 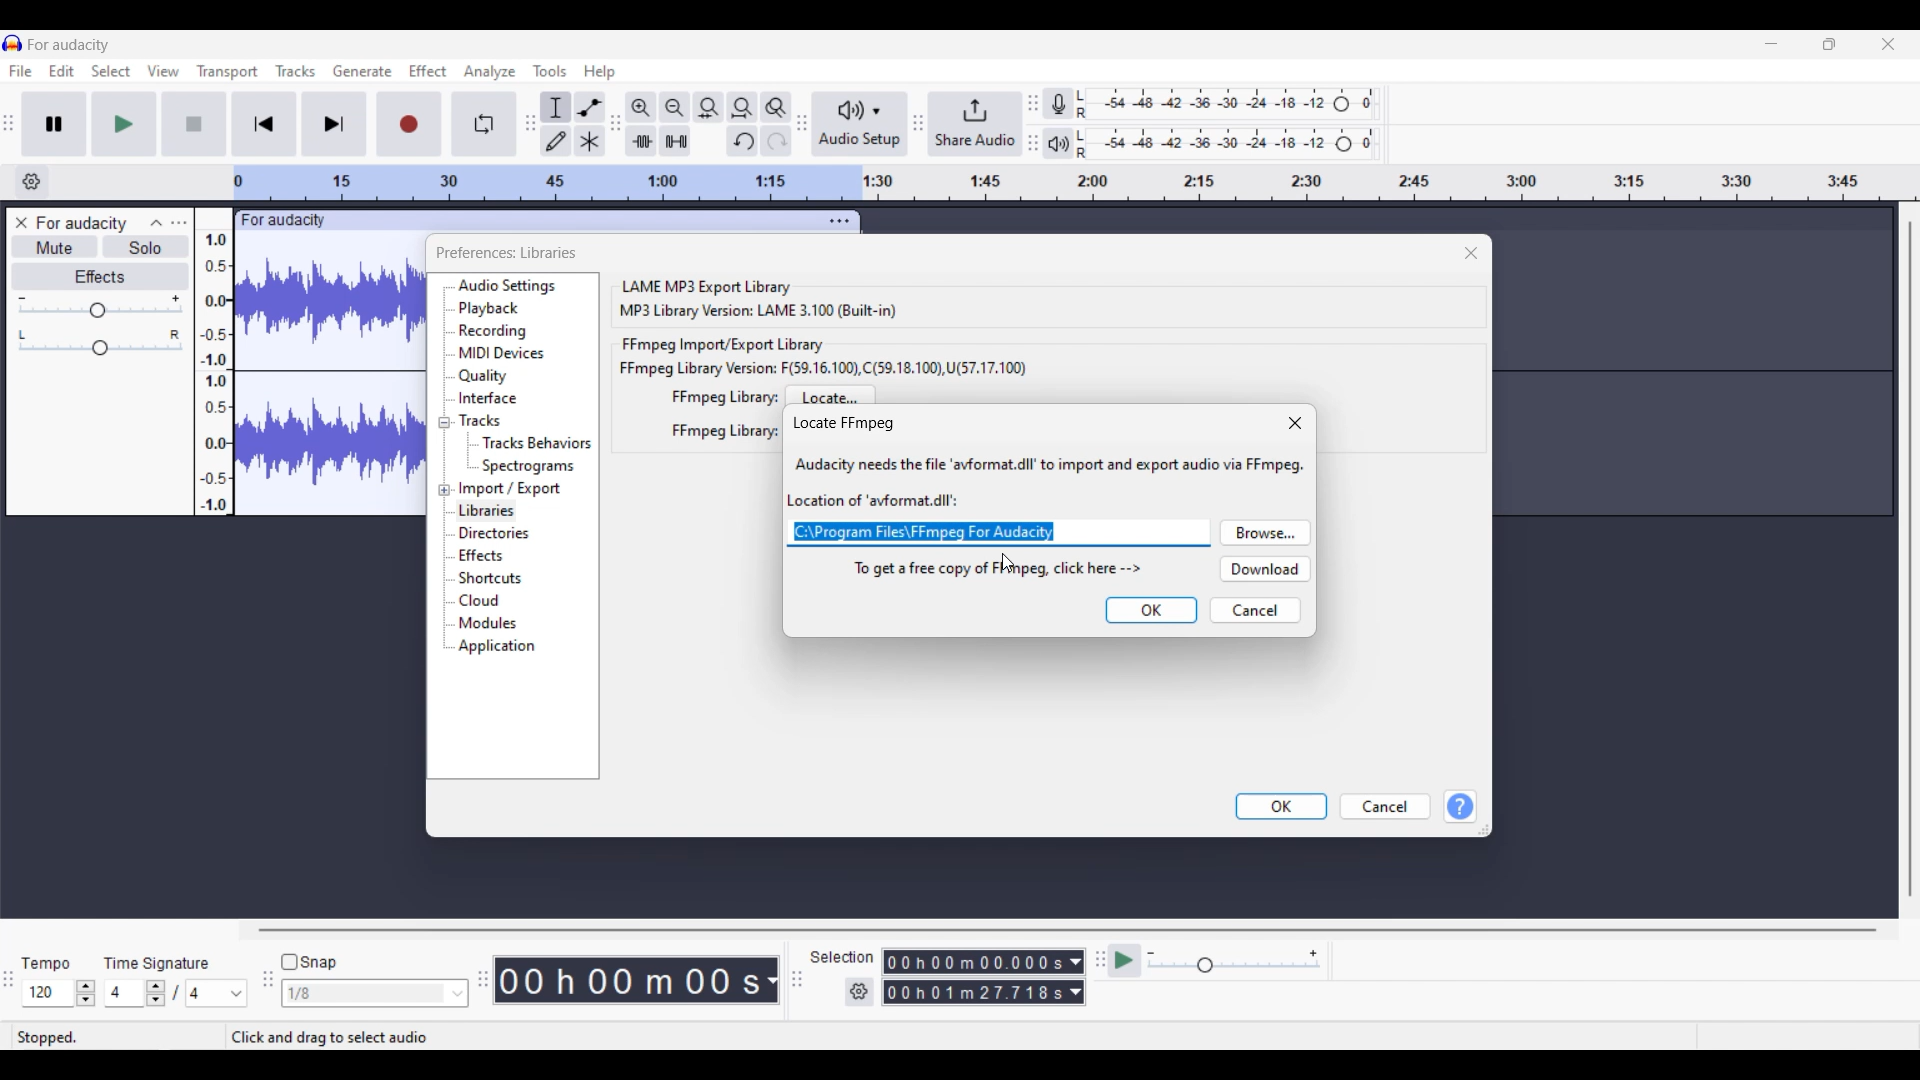 I want to click on Effects, so click(x=100, y=276).